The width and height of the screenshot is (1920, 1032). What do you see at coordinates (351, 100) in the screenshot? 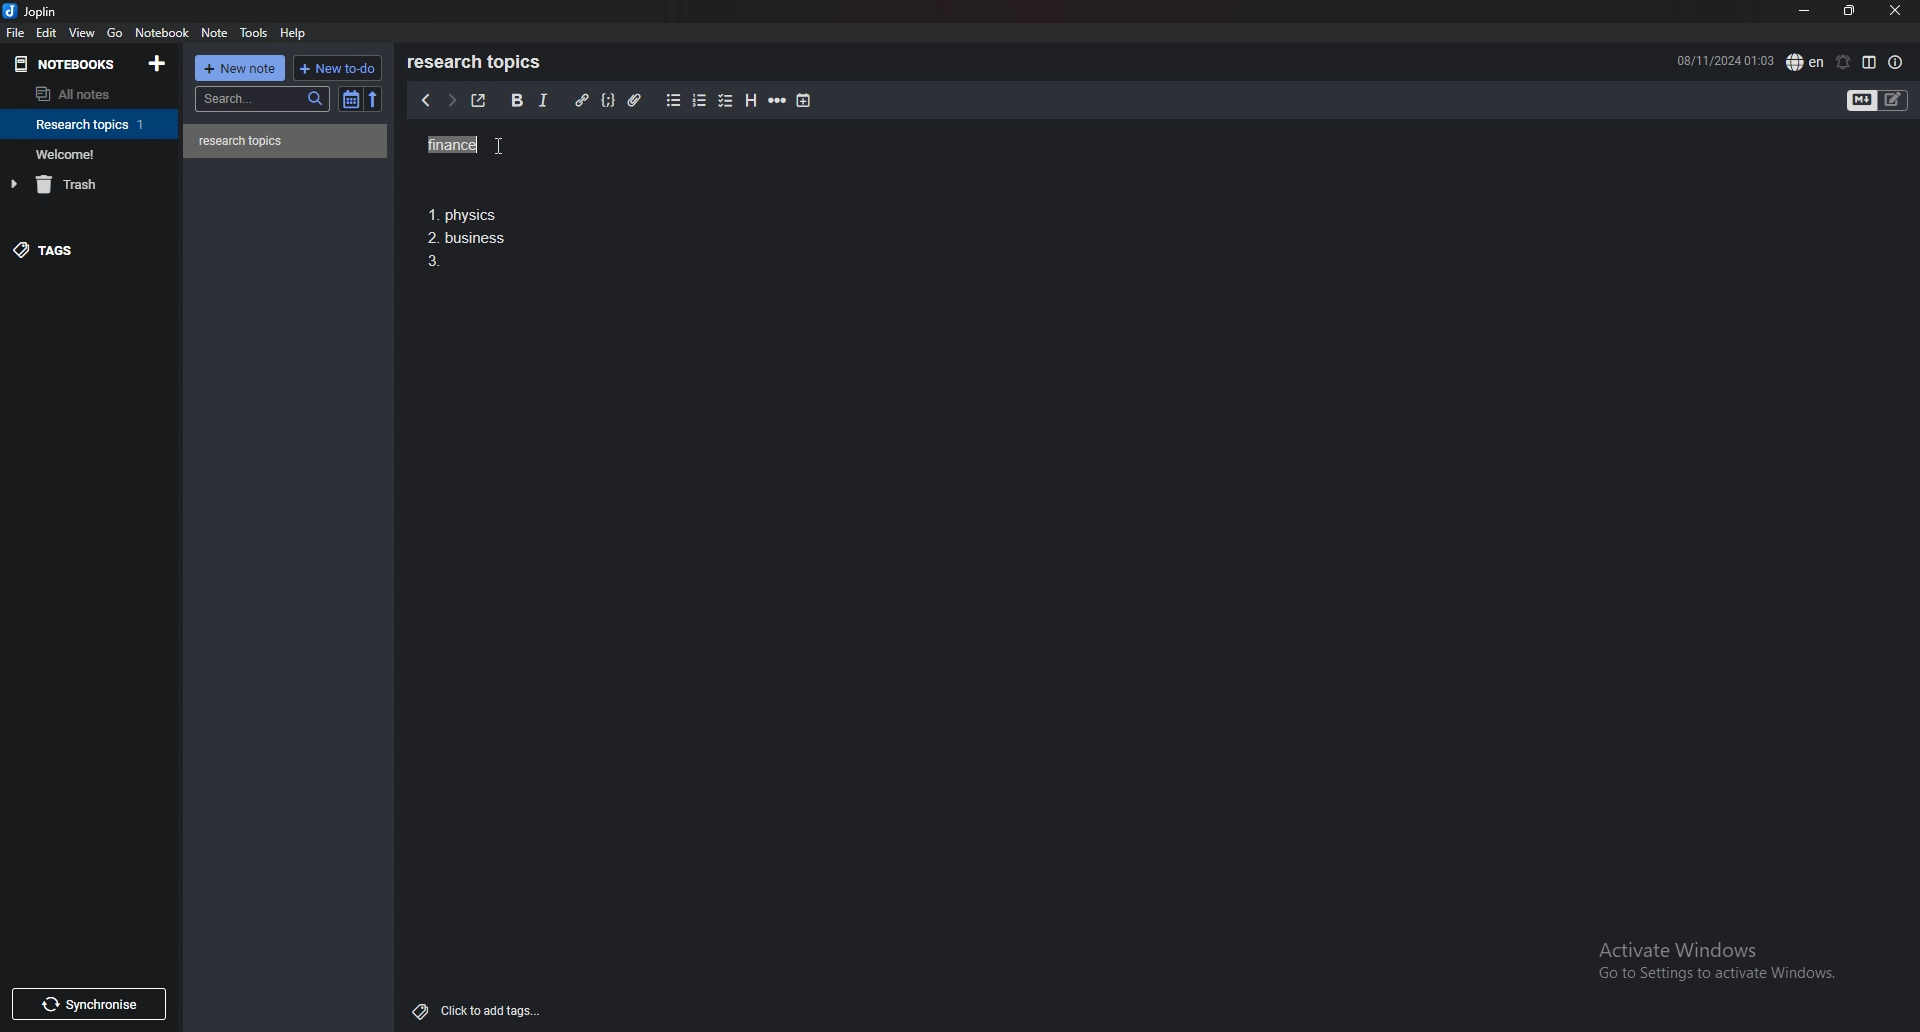
I see `toggle sort order` at bounding box center [351, 100].